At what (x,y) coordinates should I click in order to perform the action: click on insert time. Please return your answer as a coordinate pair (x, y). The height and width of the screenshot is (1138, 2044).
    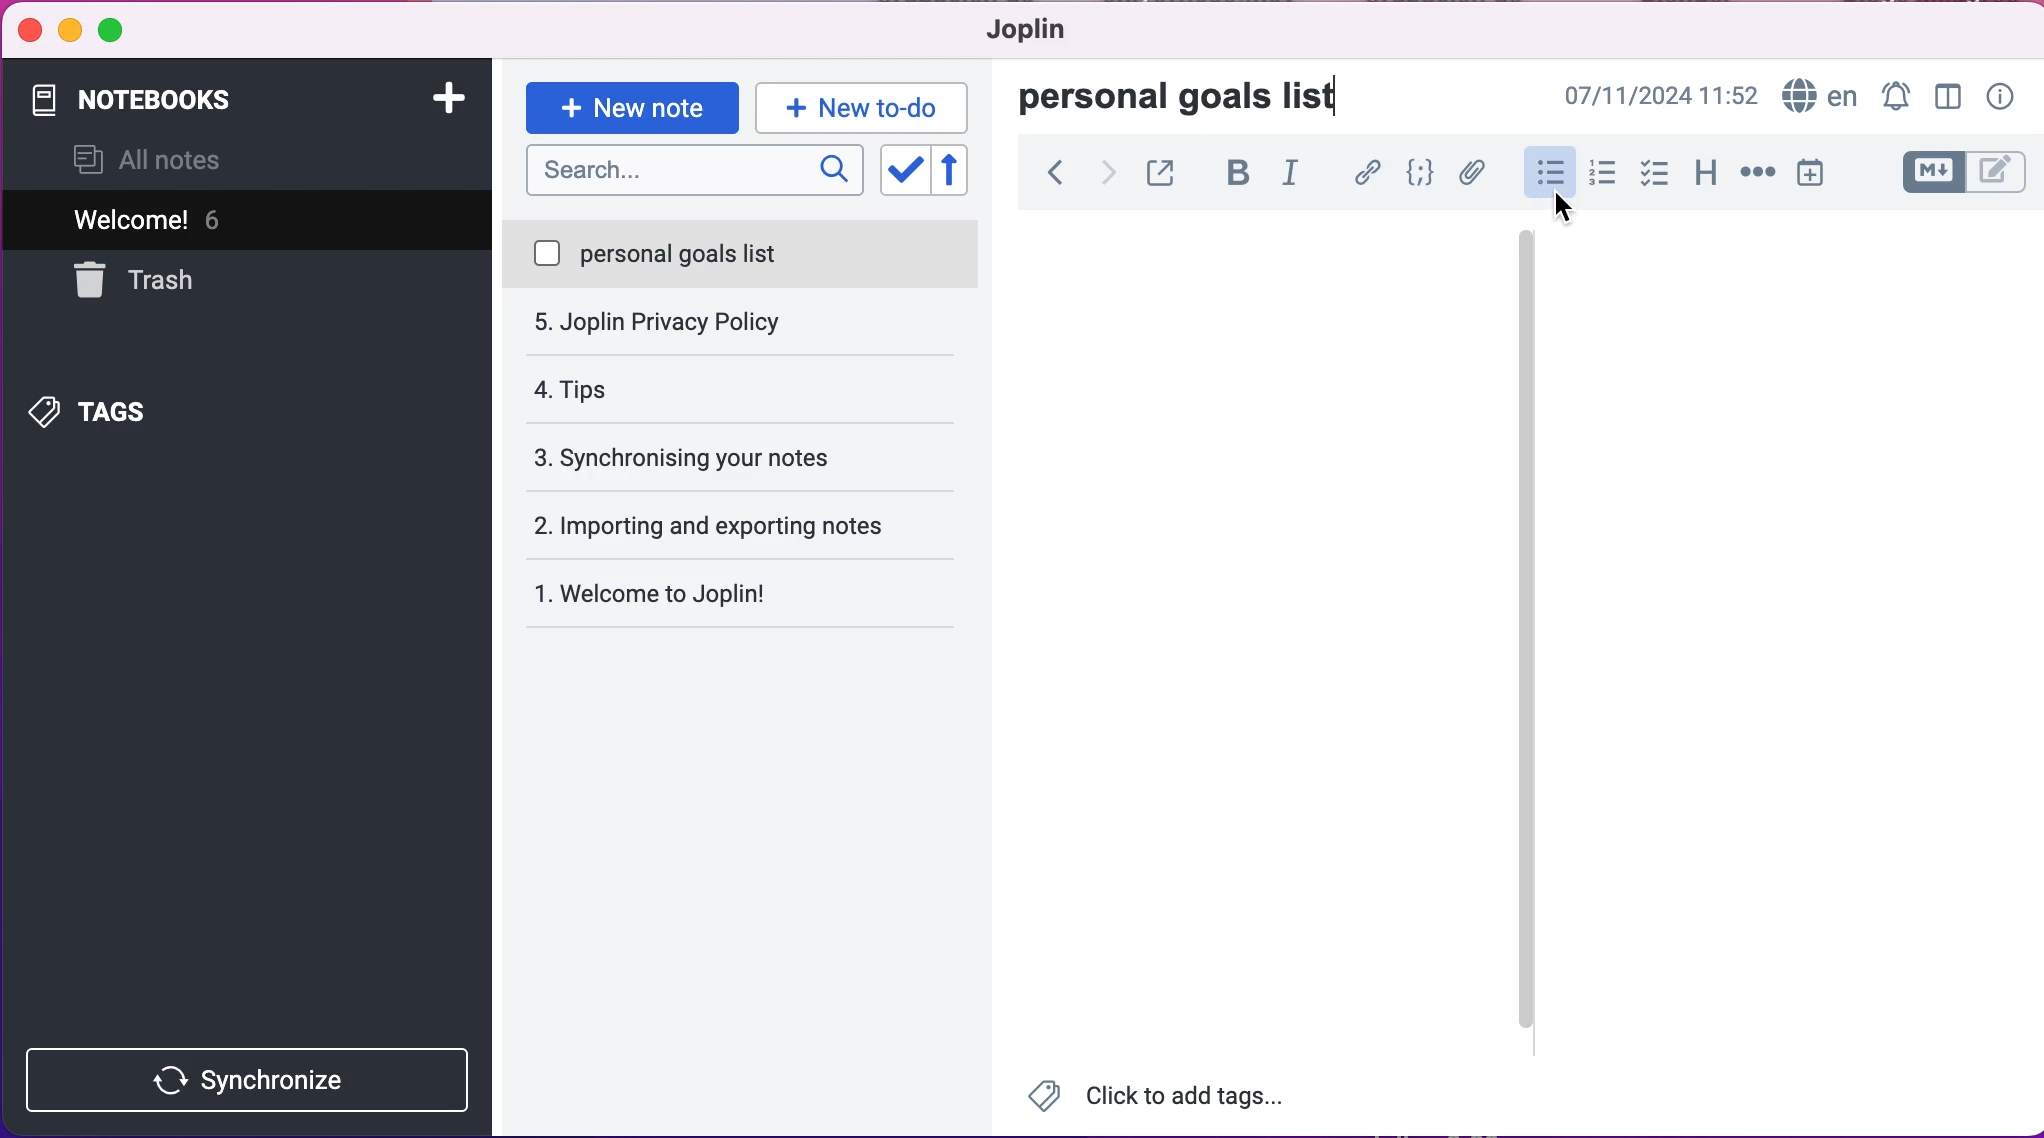
    Looking at the image, I should click on (1818, 176).